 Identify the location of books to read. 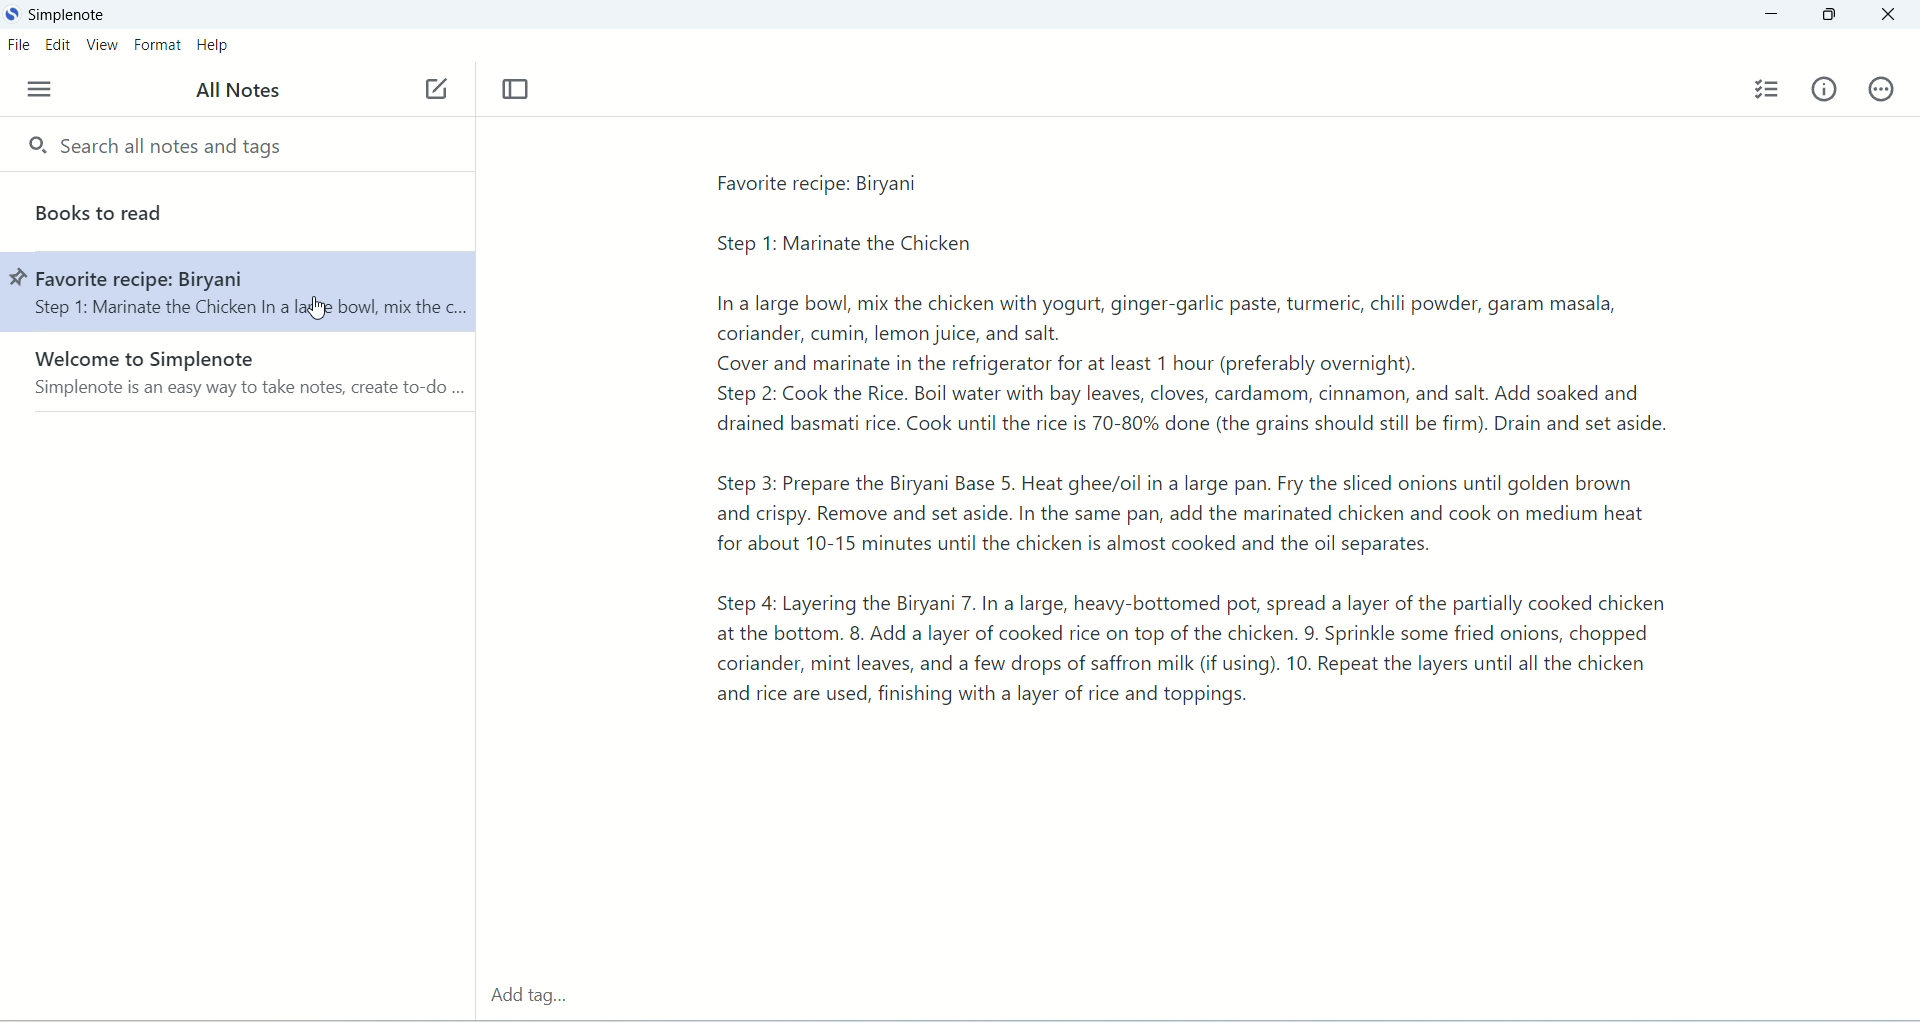
(239, 208).